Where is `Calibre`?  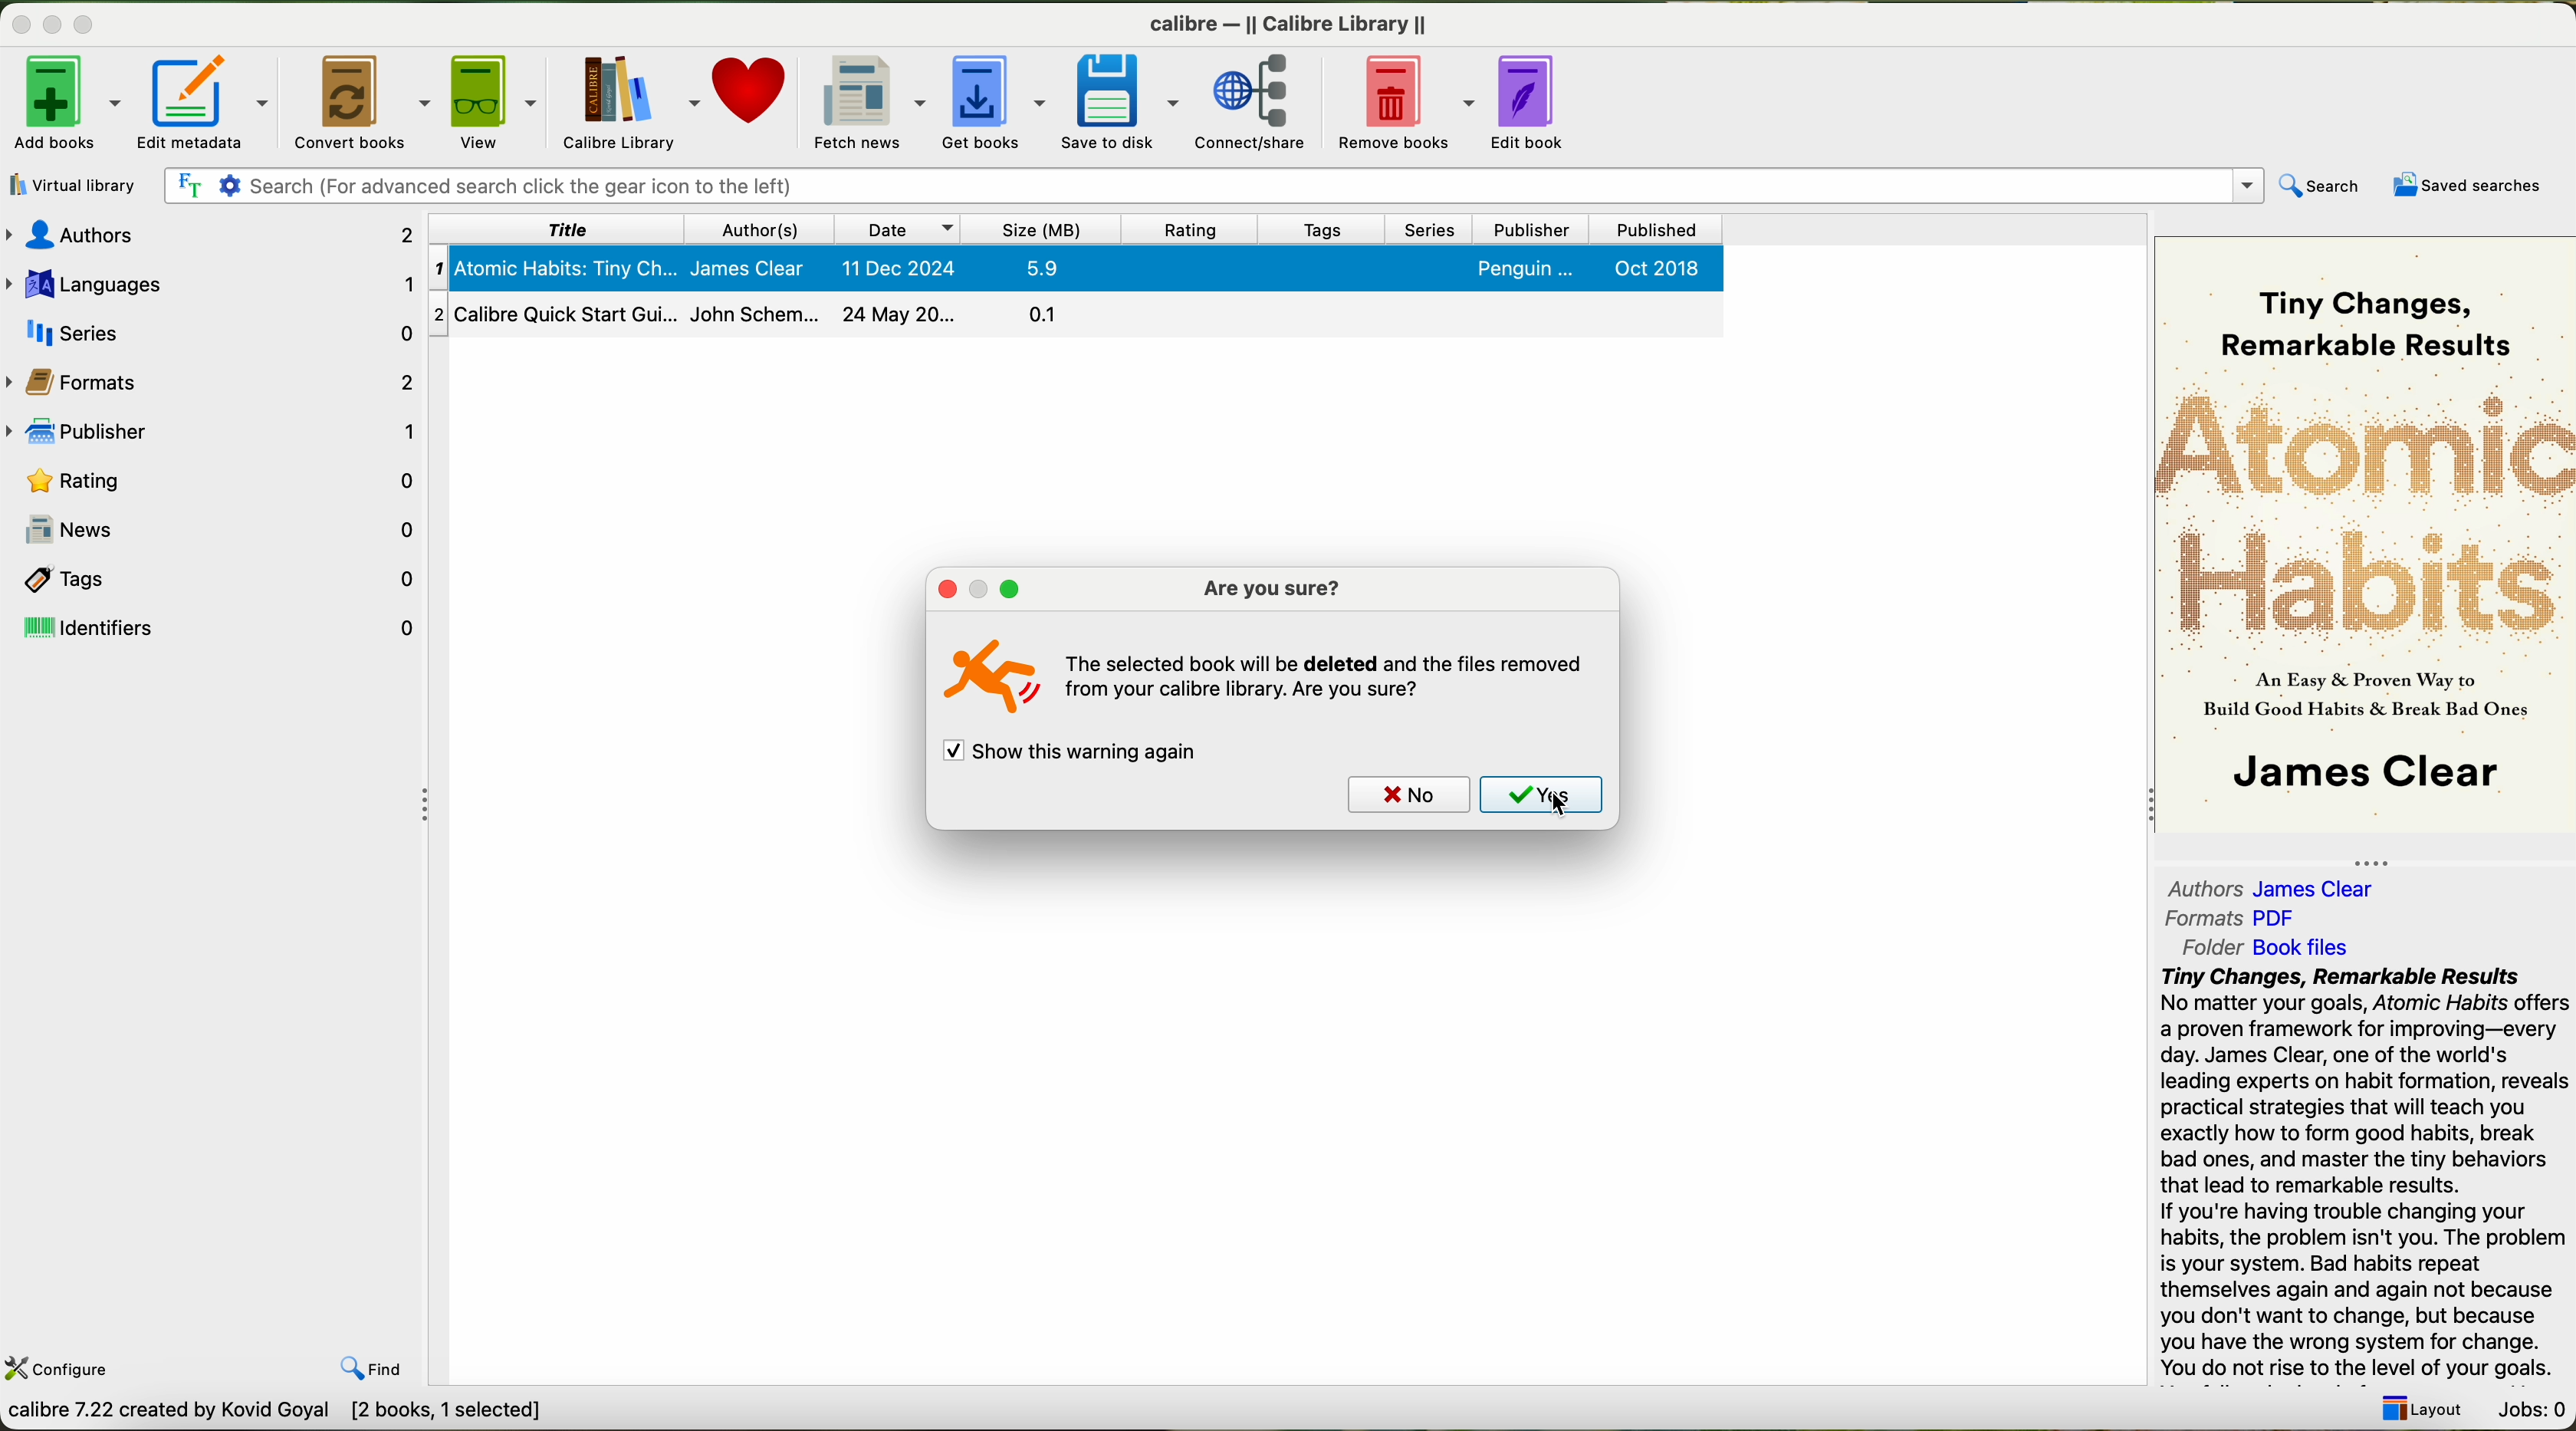
Calibre is located at coordinates (1288, 25).